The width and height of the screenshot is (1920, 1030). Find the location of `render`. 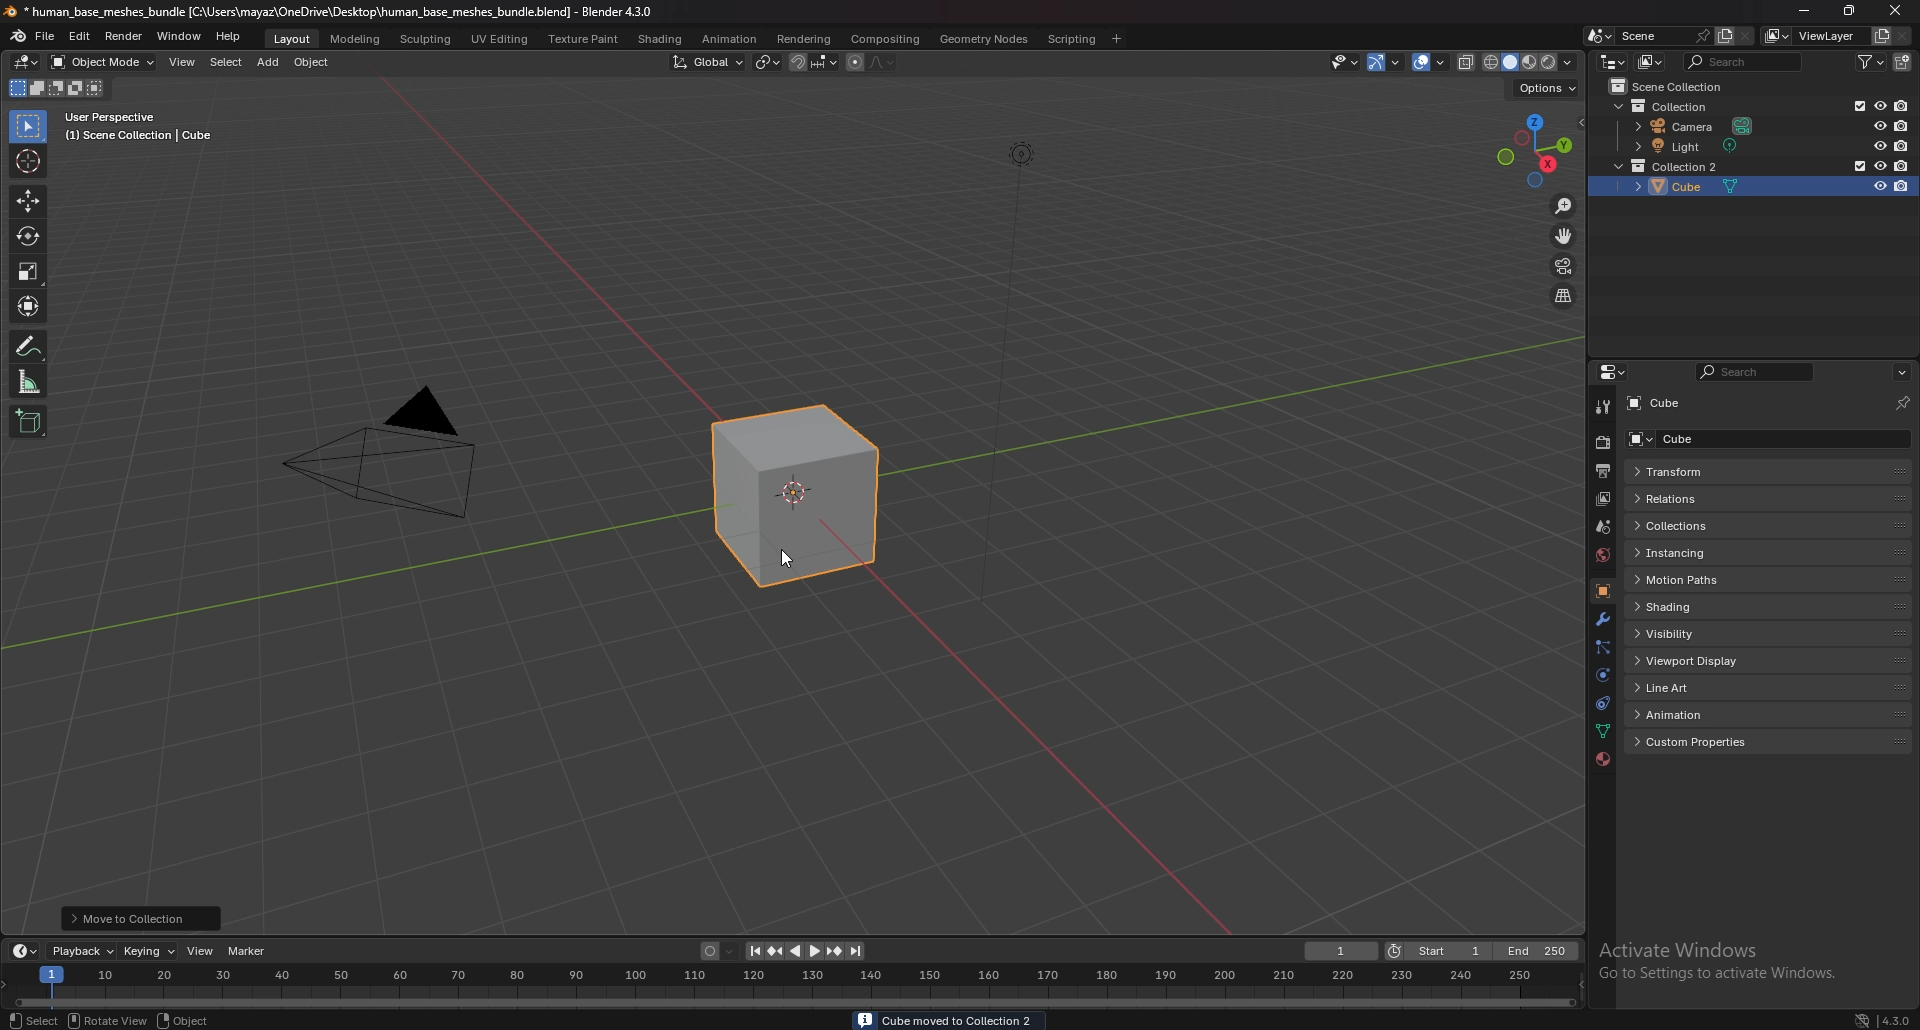

render is located at coordinates (125, 36).